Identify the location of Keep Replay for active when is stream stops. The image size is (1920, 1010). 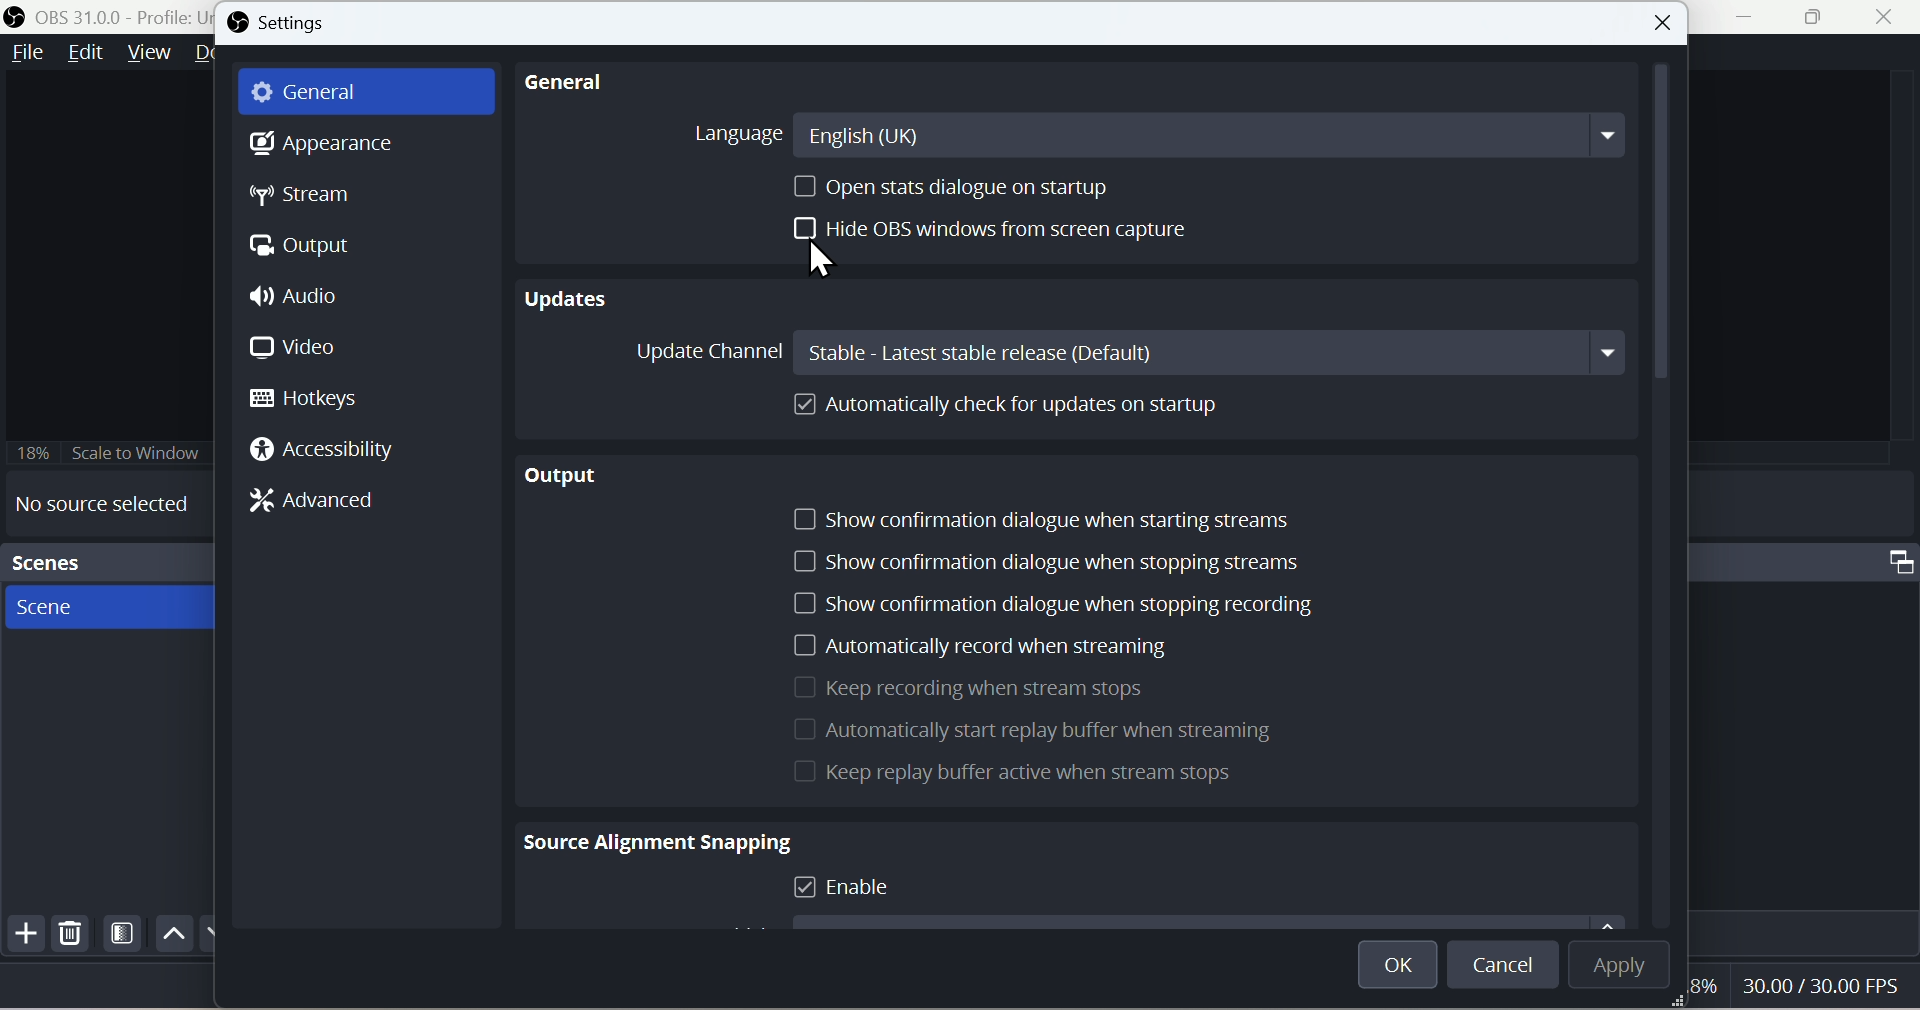
(1015, 776).